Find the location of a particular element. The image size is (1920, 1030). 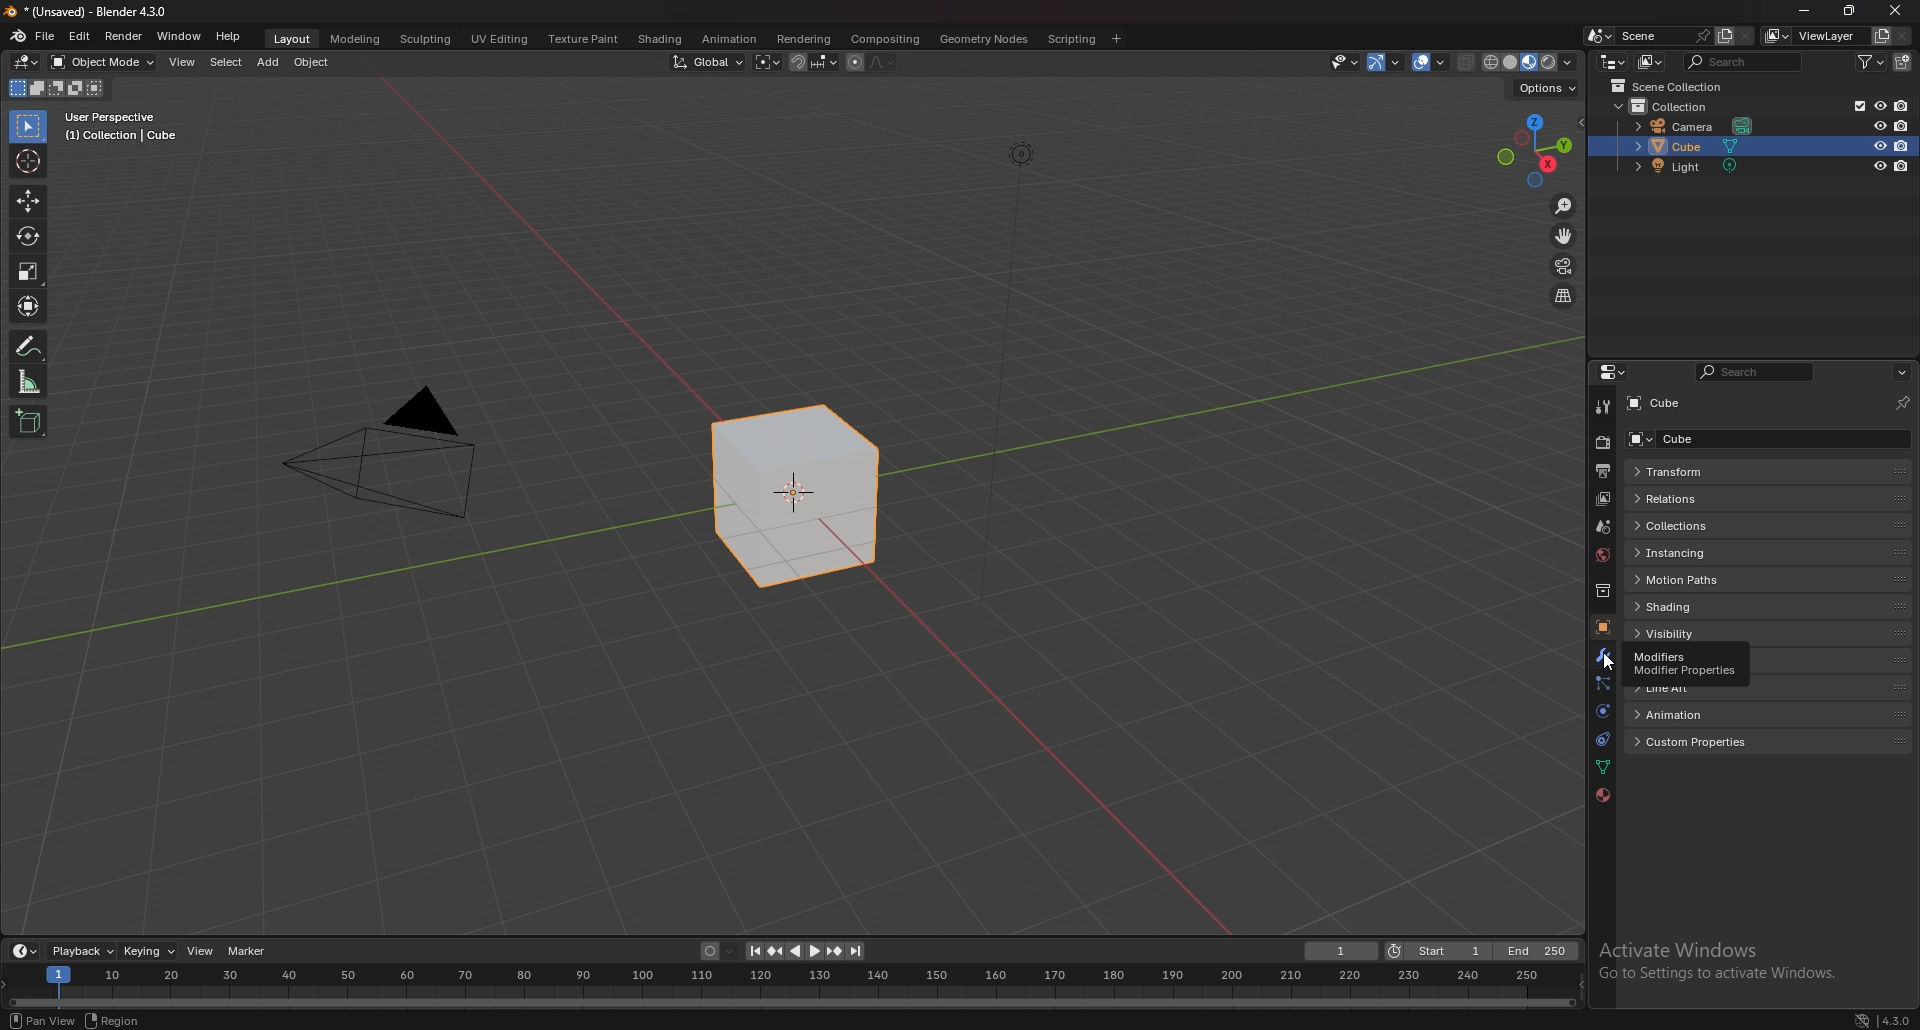

selected cube is located at coordinates (801, 494).